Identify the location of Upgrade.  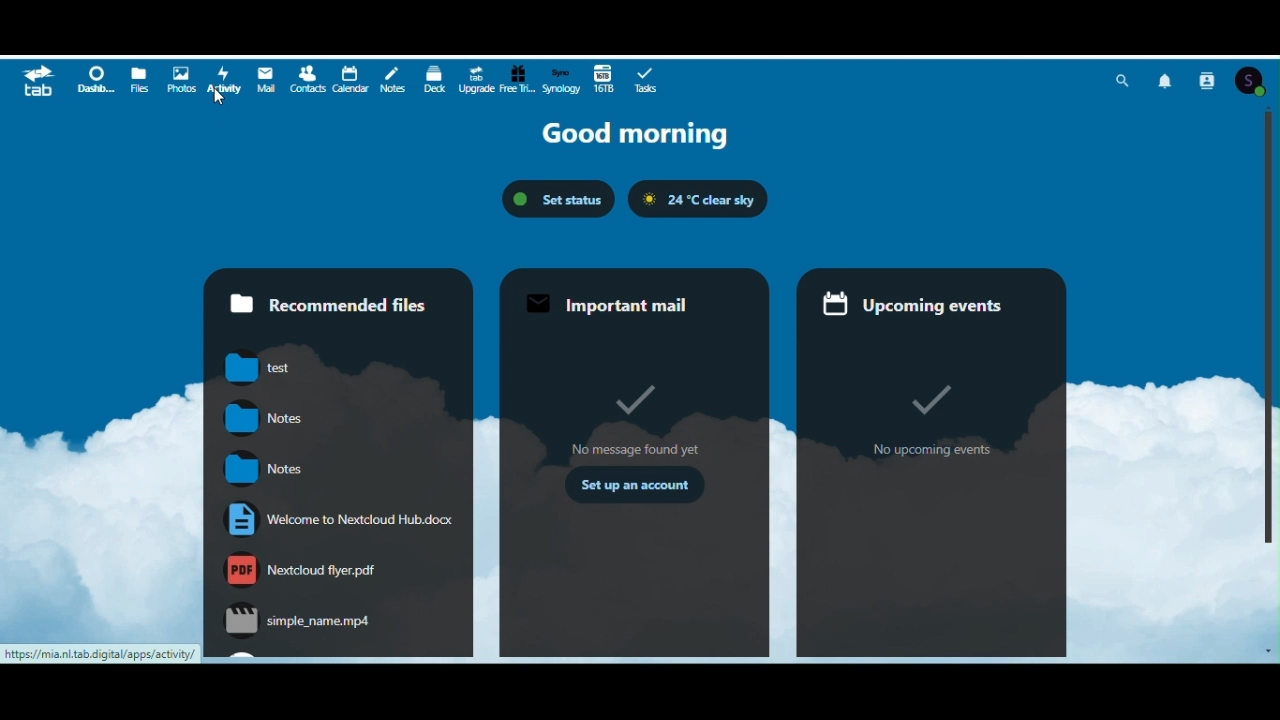
(476, 81).